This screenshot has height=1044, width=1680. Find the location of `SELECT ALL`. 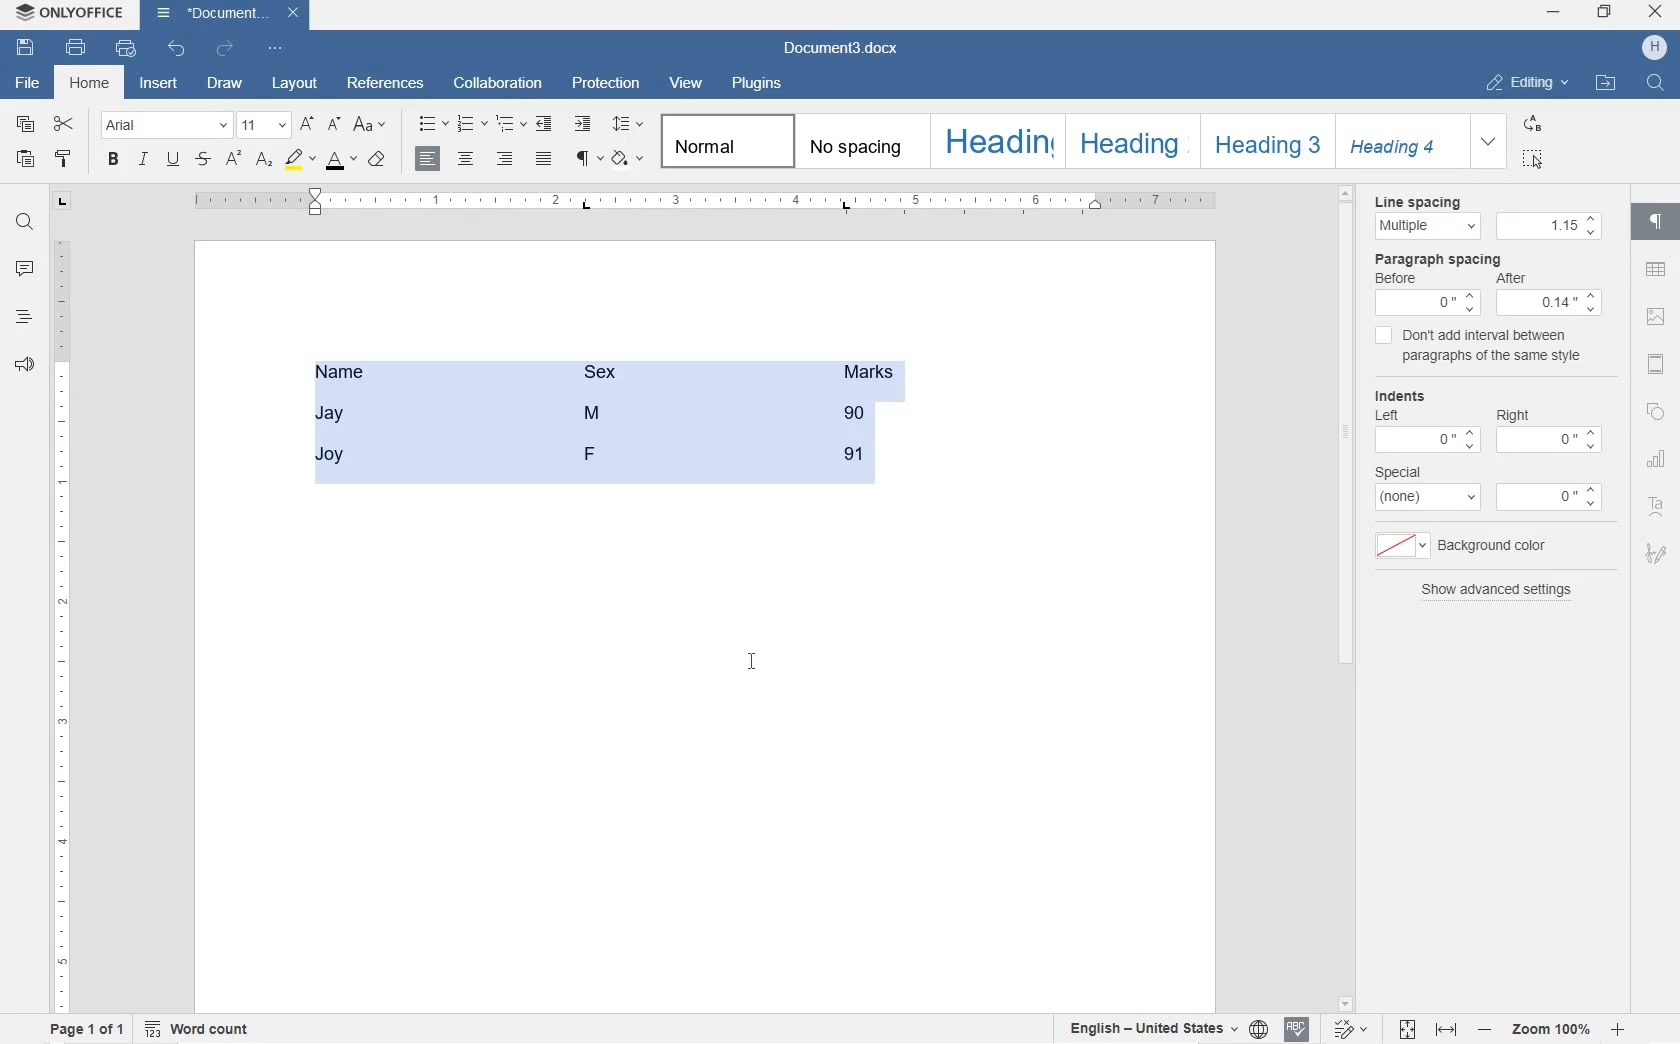

SELECT ALL is located at coordinates (1535, 159).